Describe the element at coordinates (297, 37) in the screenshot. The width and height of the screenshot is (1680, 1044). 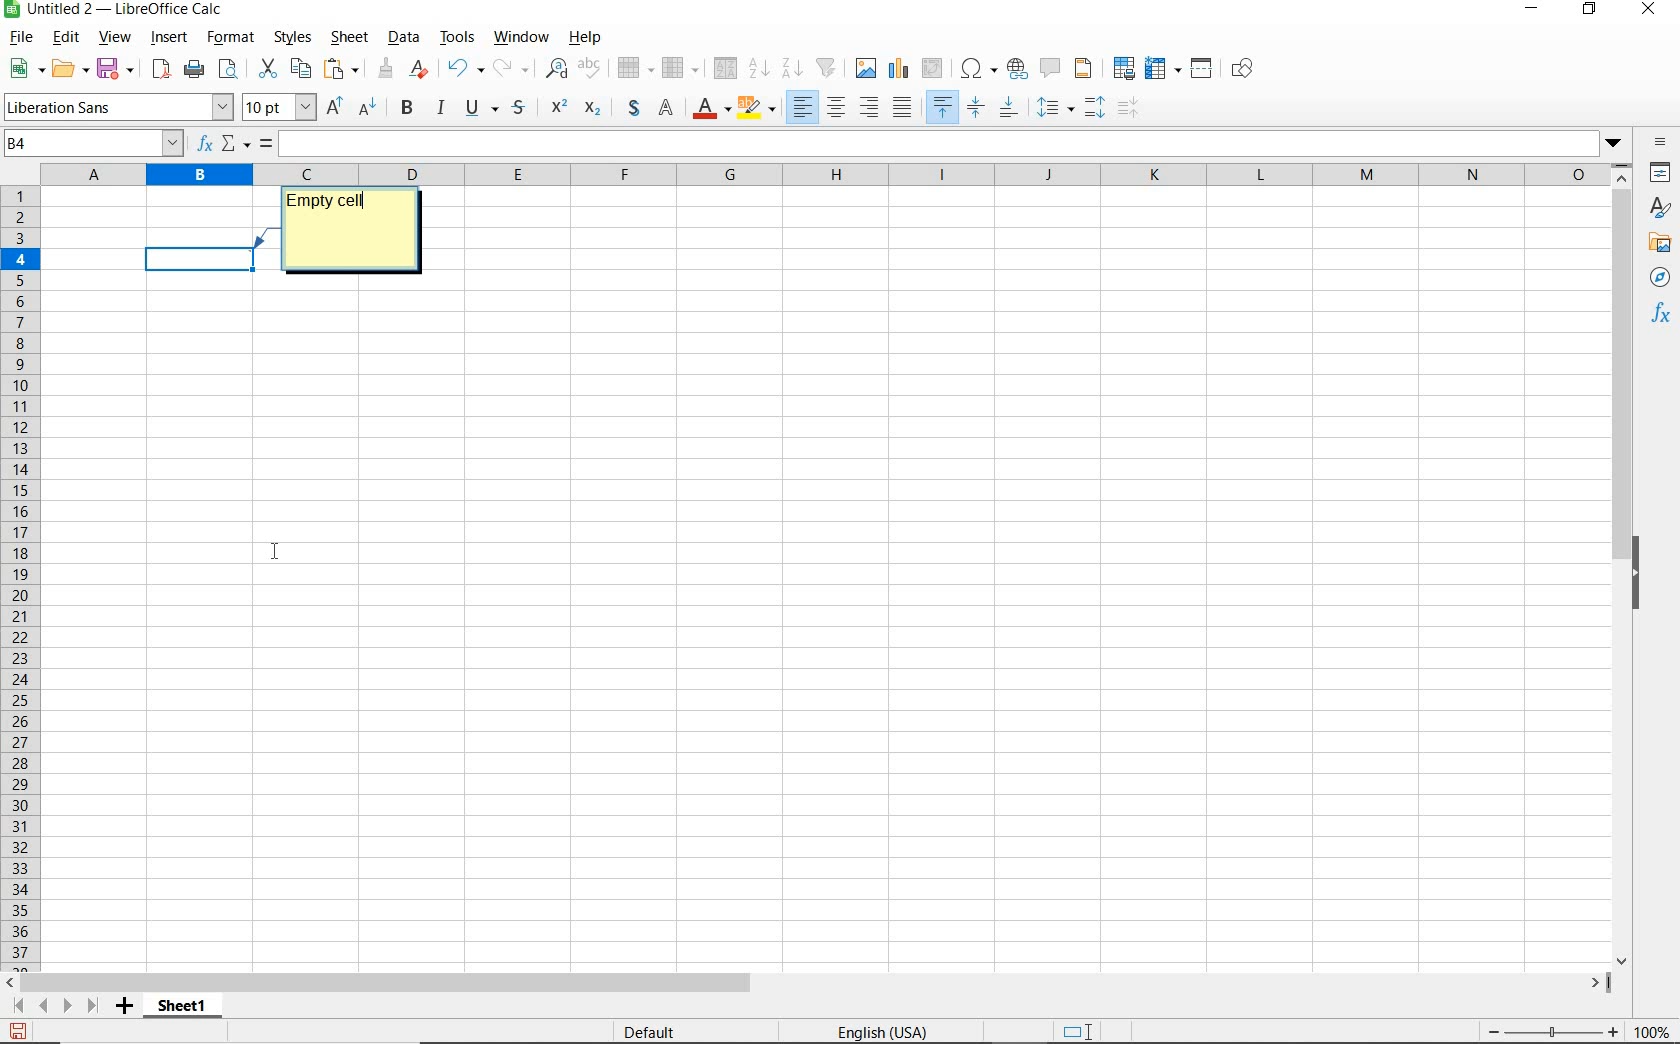
I see `styles` at that location.